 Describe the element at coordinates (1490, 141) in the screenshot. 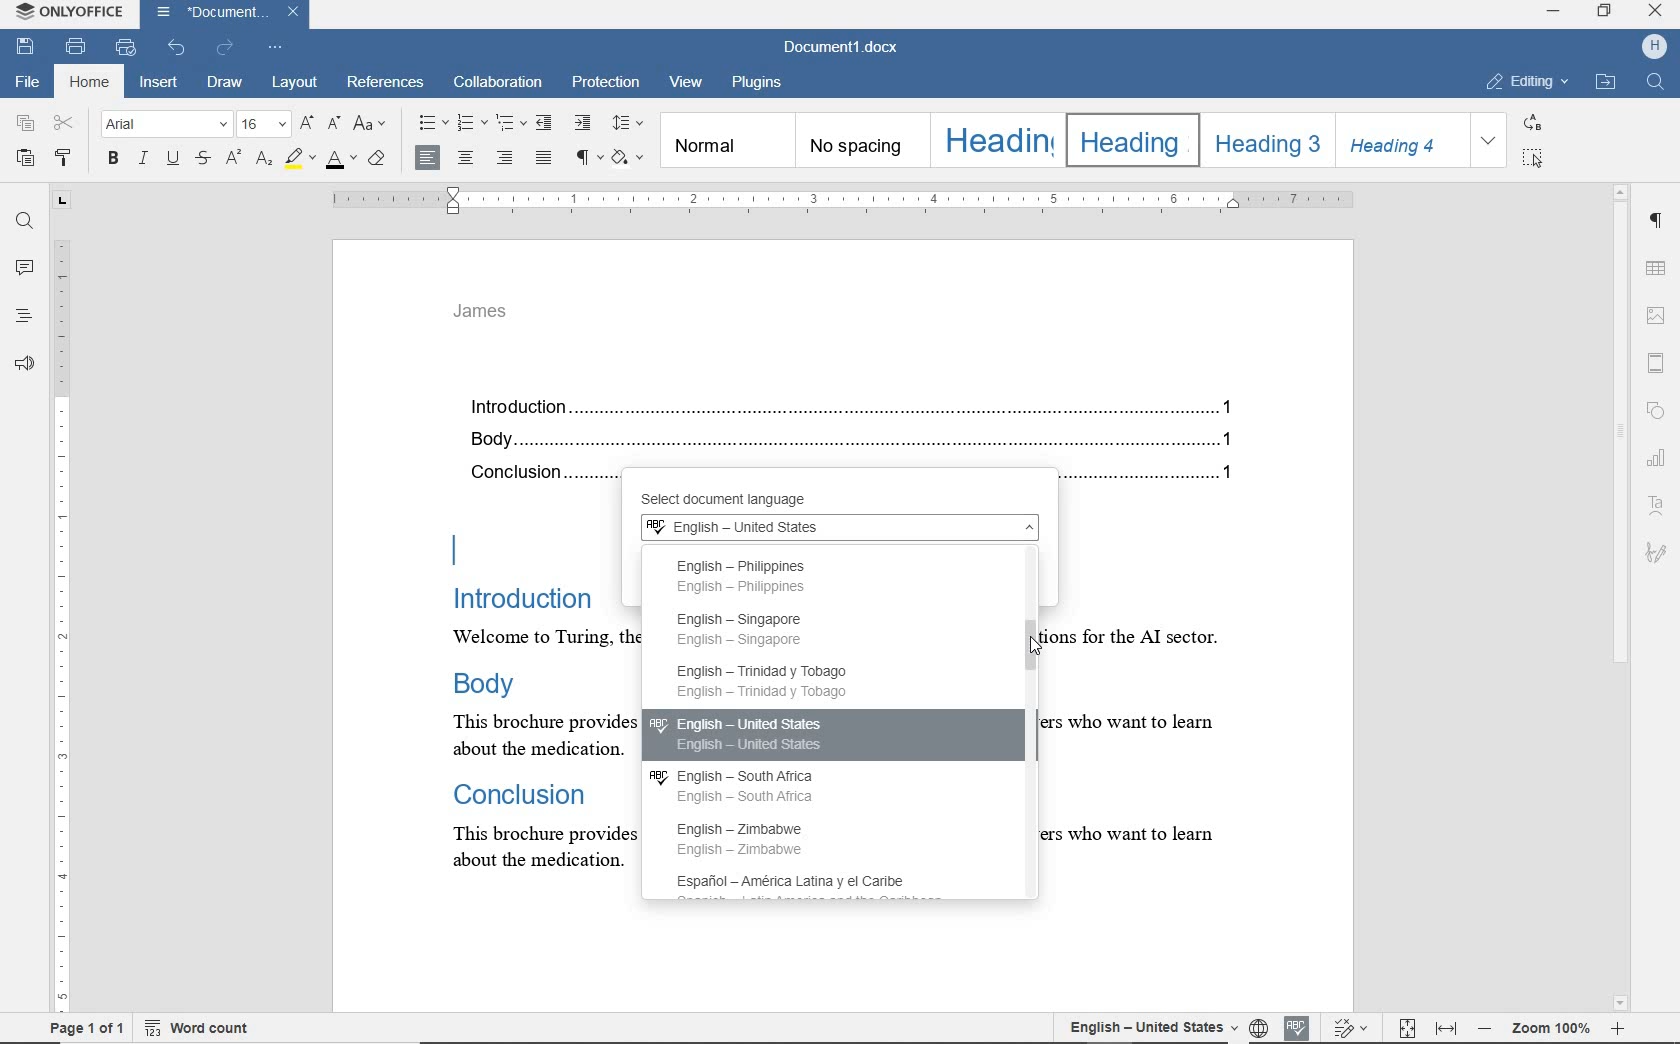

I see `EXPAND` at that location.